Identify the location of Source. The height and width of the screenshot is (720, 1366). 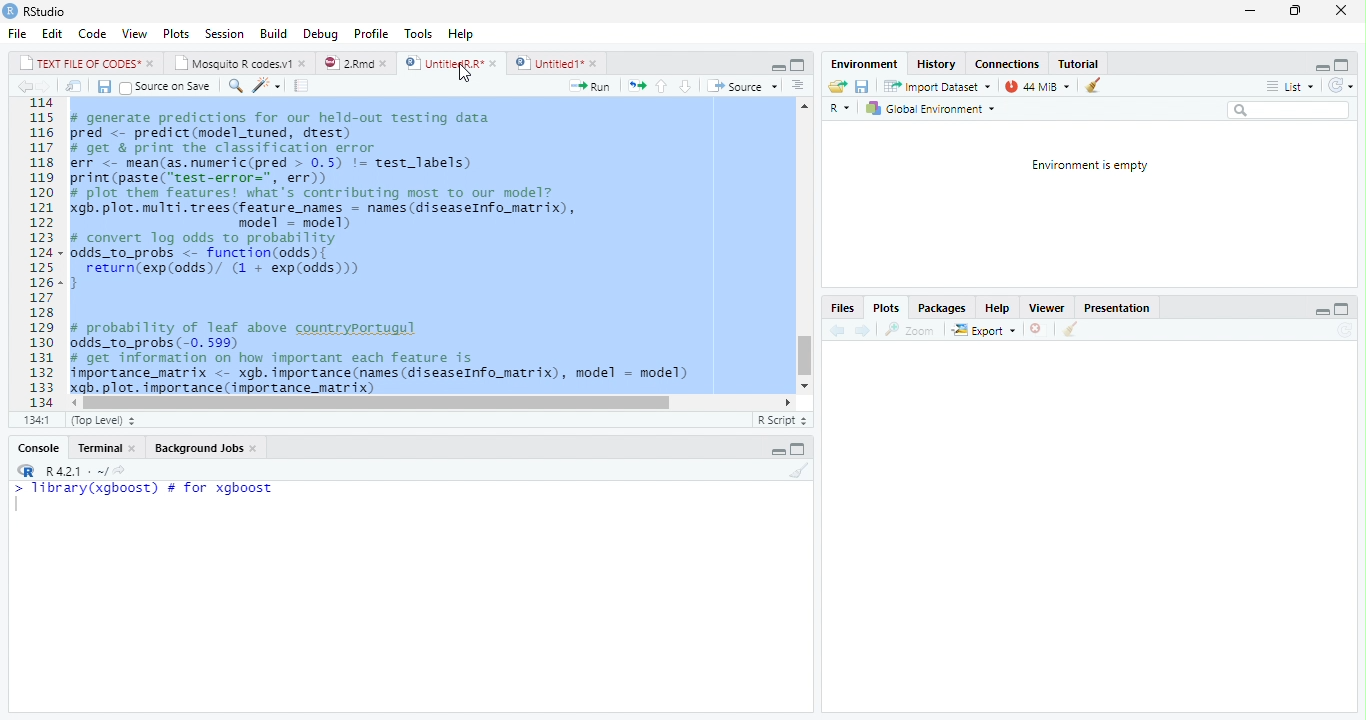
(741, 85).